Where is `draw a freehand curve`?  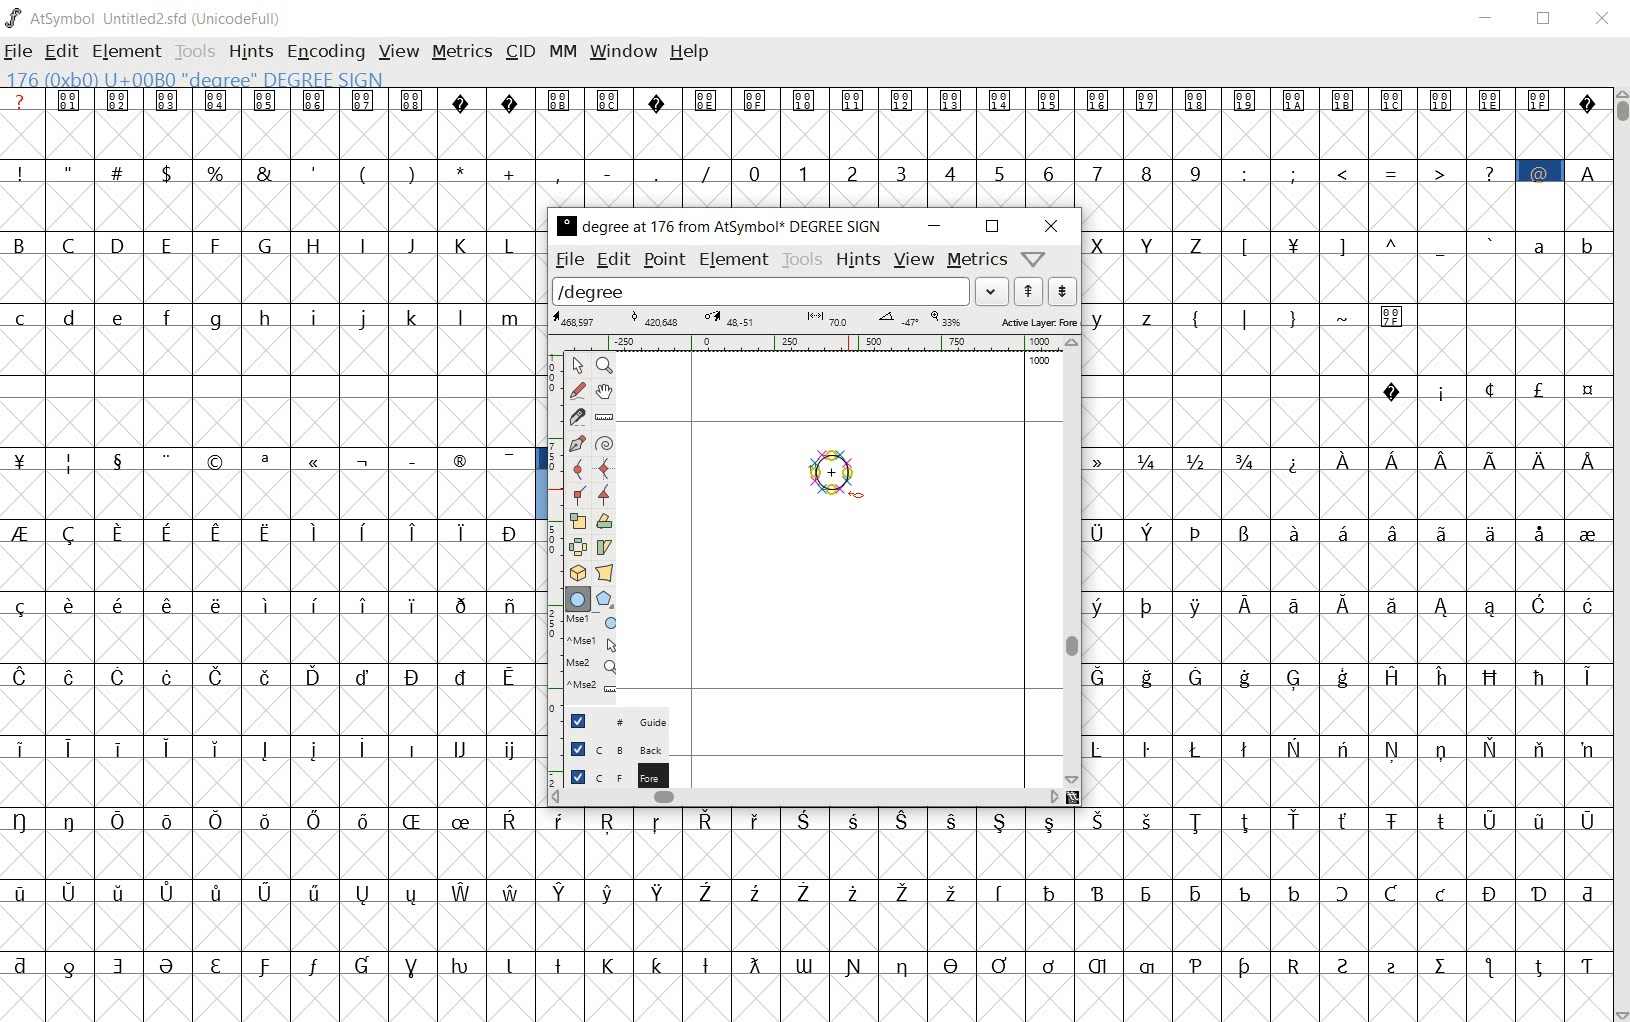
draw a freehand curve is located at coordinates (577, 390).